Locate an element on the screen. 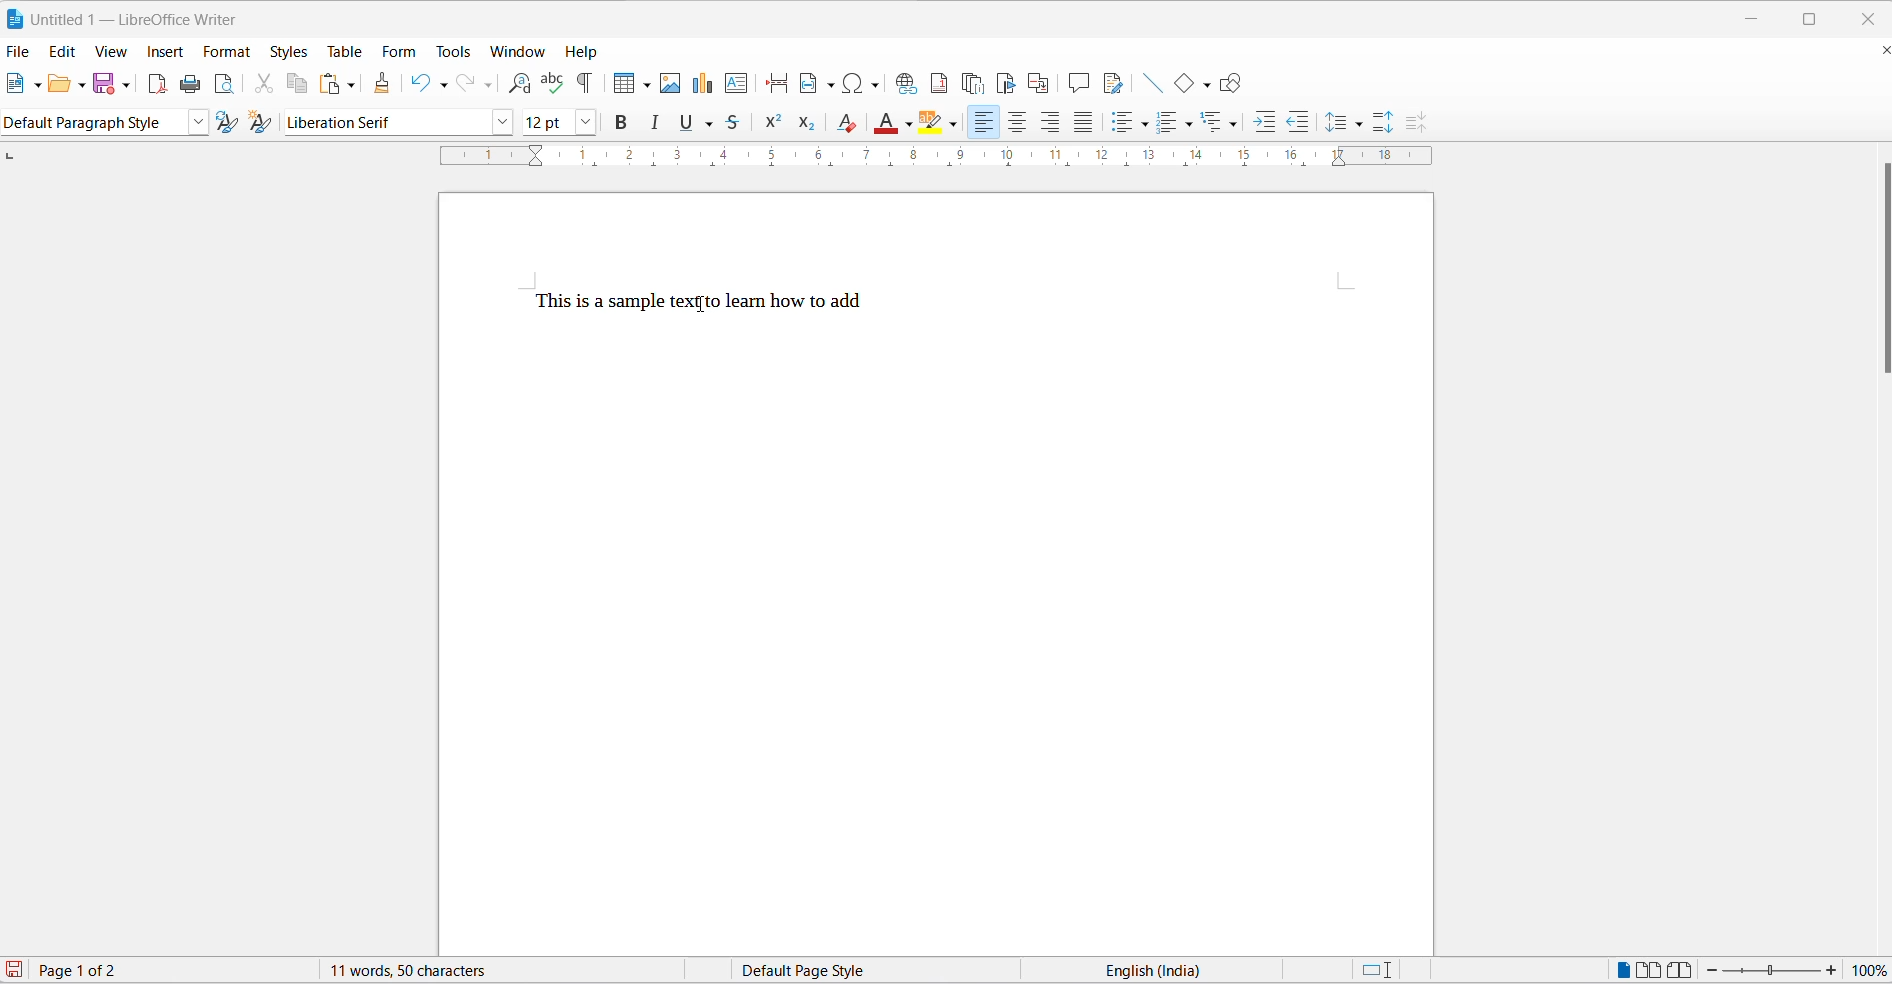  insert comment is located at coordinates (1078, 83).